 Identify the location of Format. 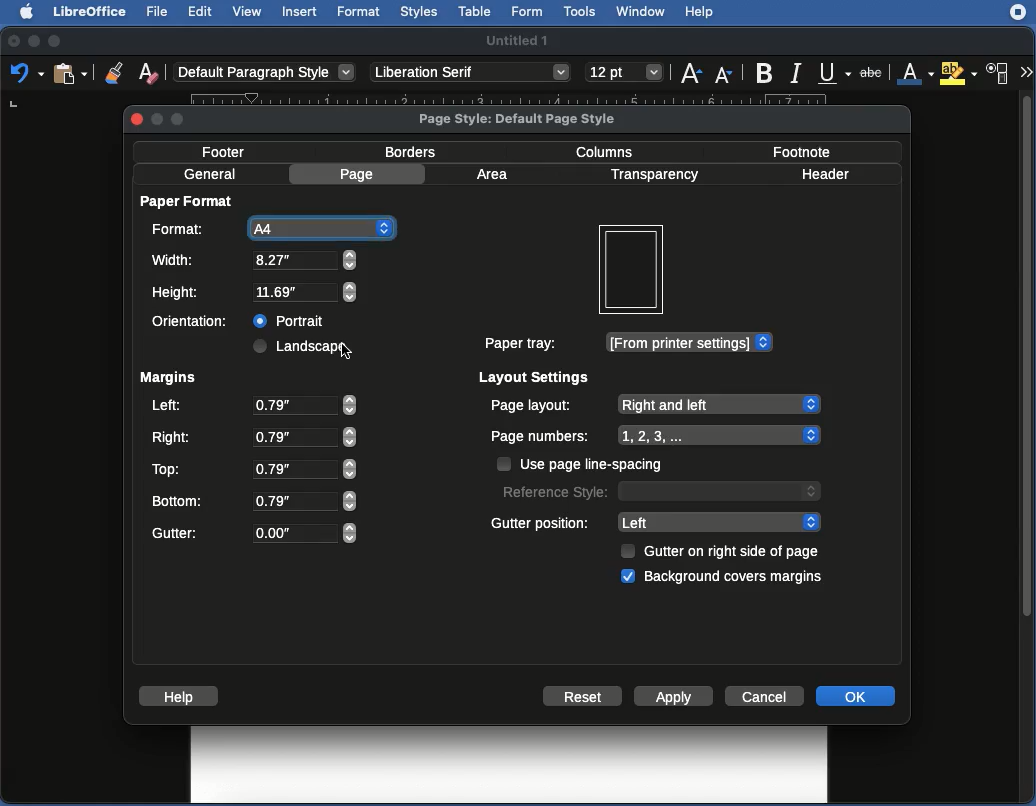
(181, 231).